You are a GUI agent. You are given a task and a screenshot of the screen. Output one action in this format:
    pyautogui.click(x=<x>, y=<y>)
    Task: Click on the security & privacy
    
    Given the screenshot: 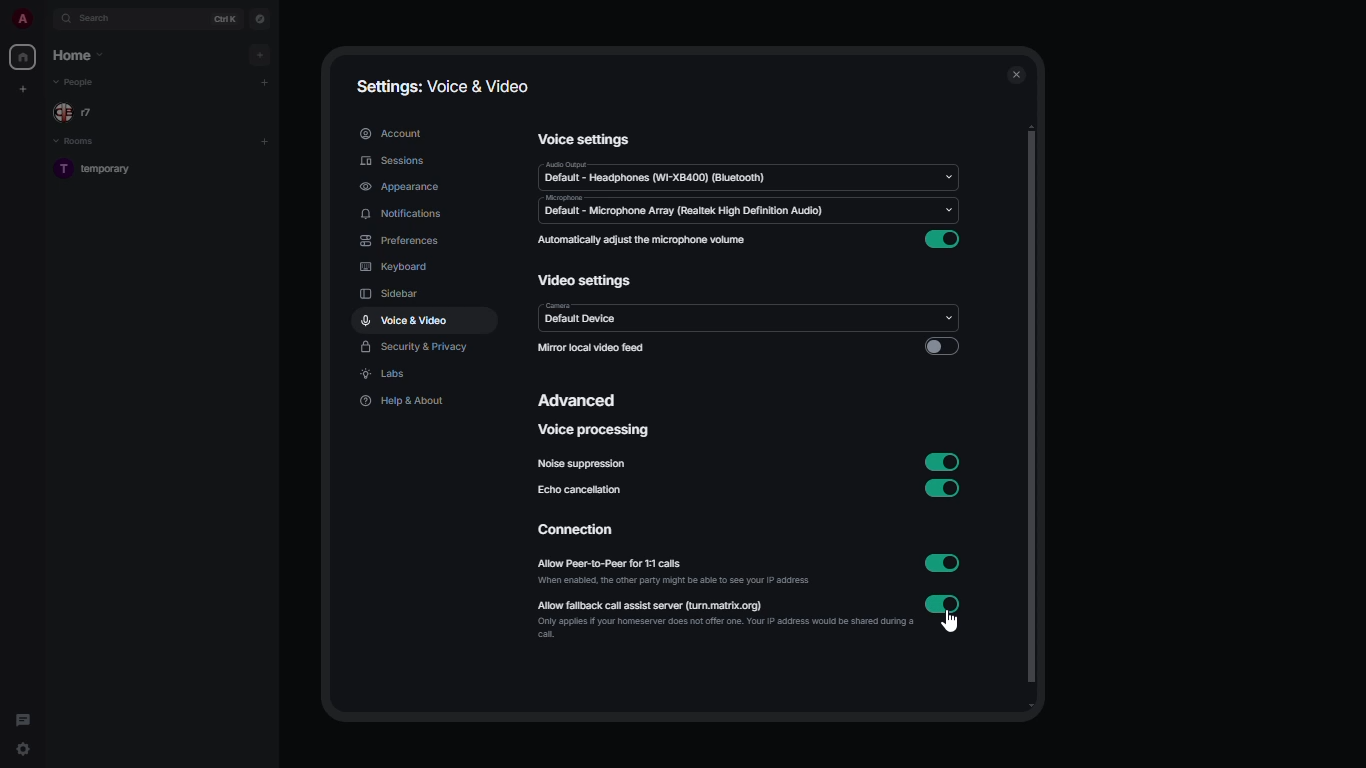 What is the action you would take?
    pyautogui.click(x=416, y=348)
    